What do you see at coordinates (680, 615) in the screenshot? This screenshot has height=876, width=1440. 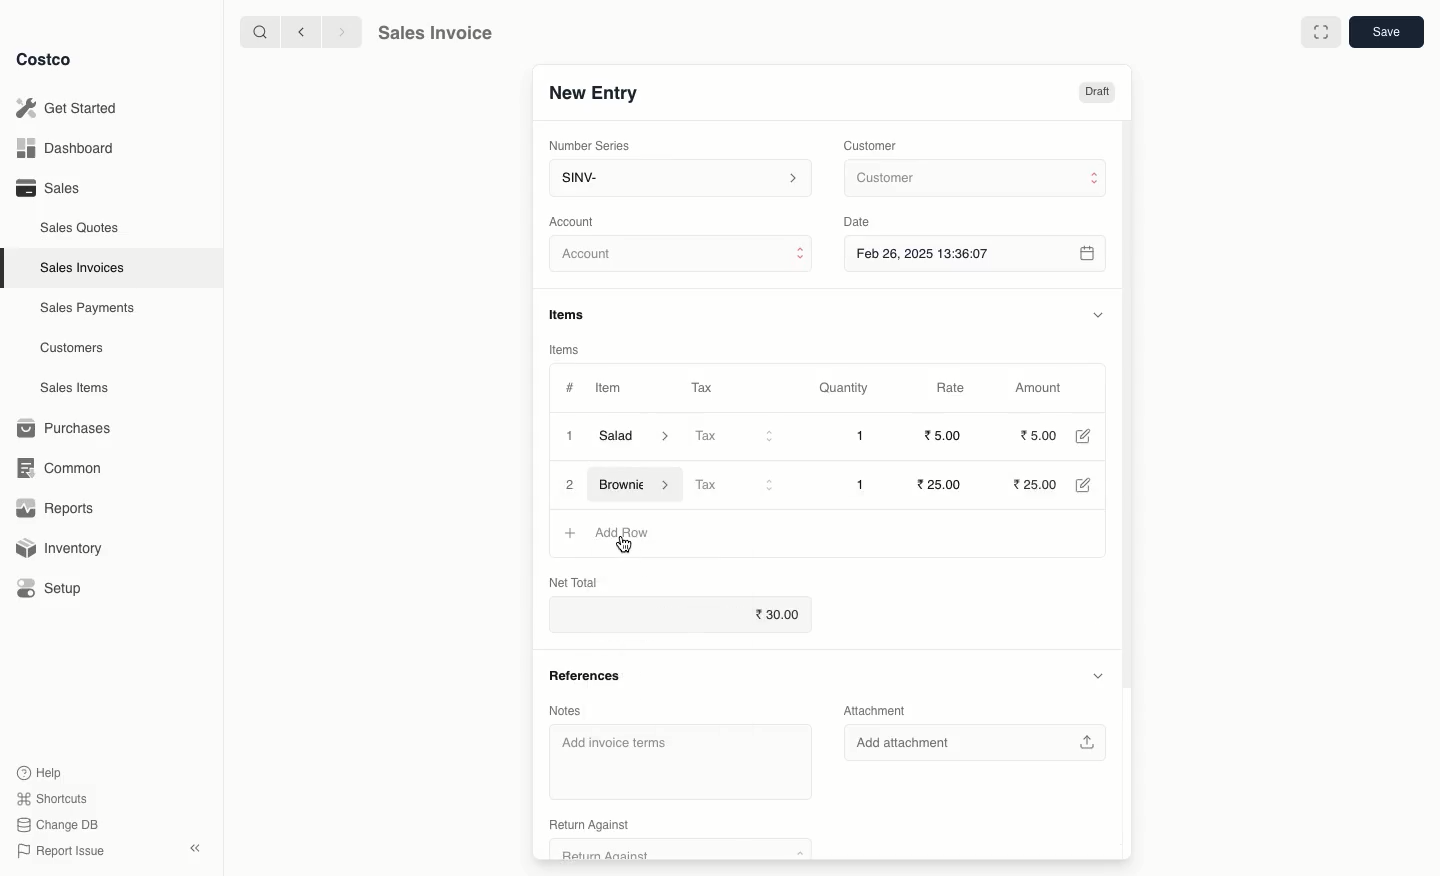 I see `30.00` at bounding box center [680, 615].